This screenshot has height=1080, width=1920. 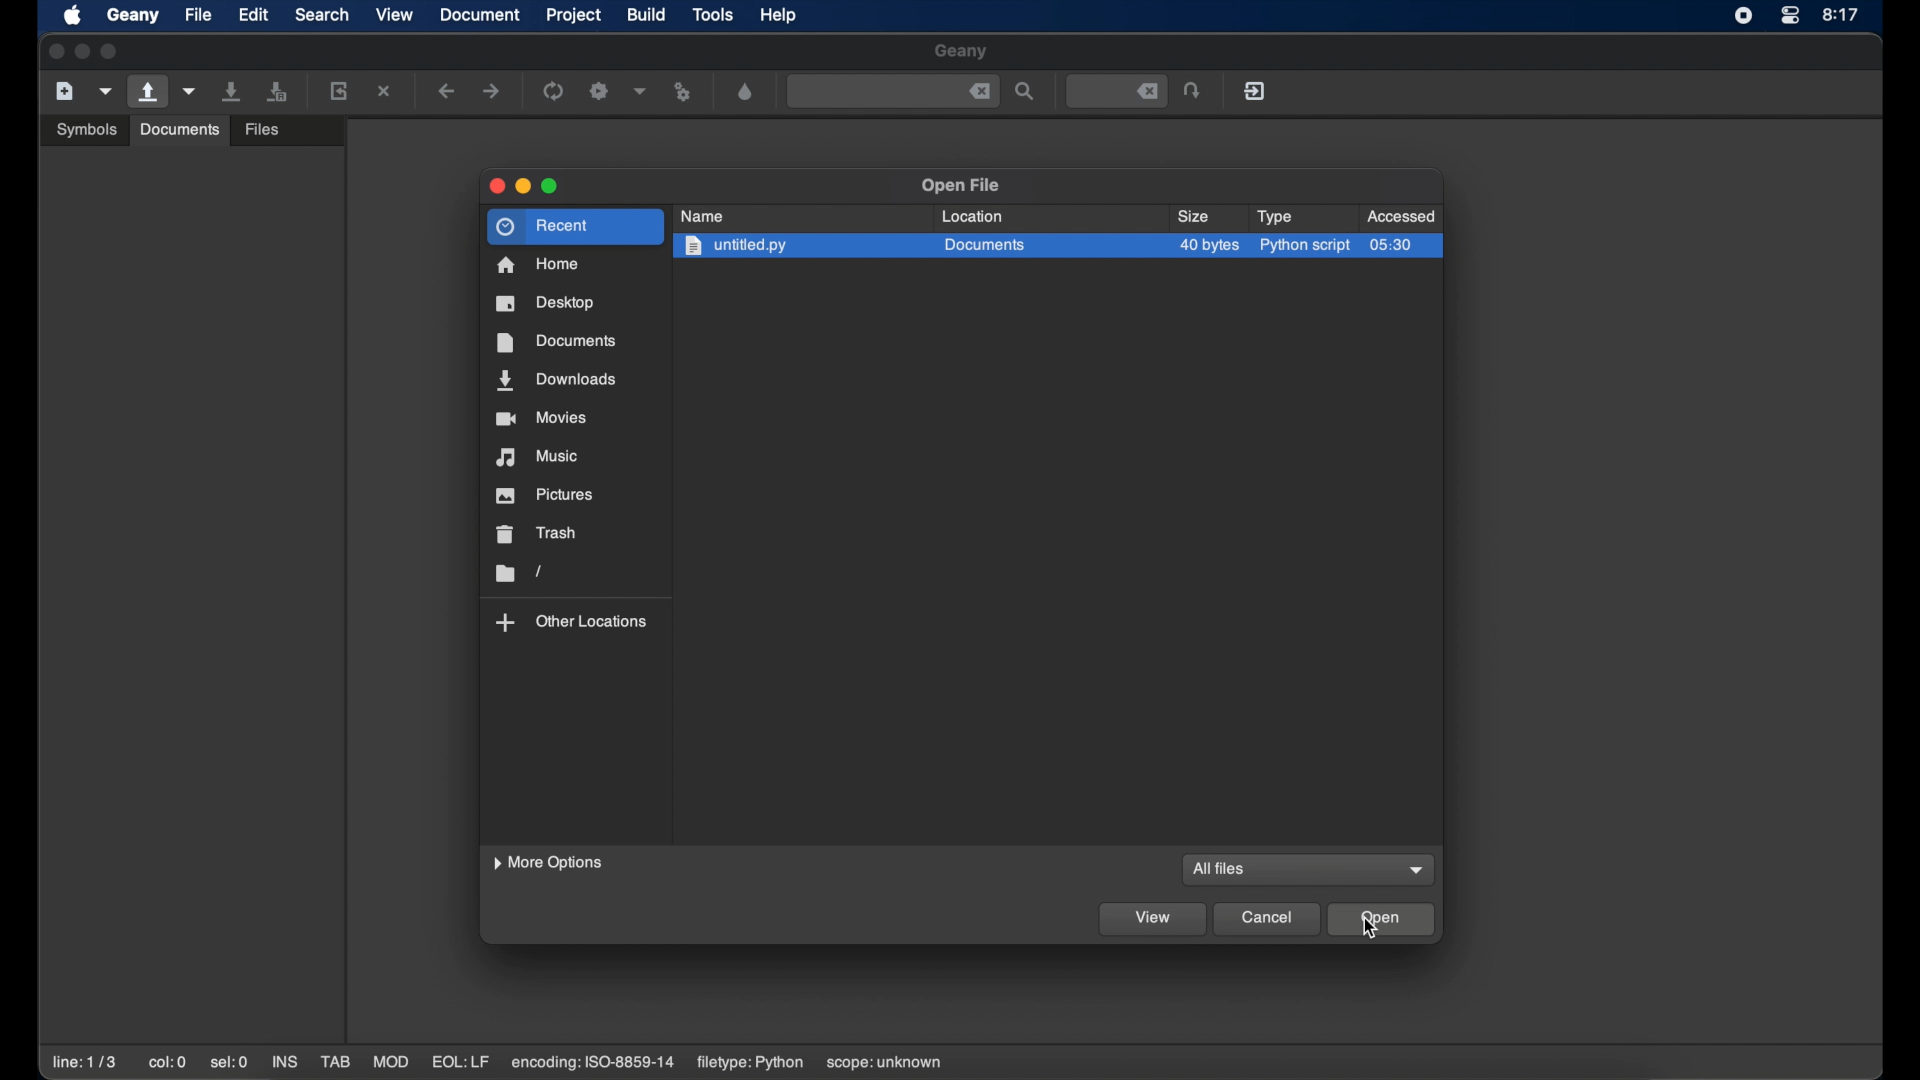 I want to click on file, so click(x=198, y=14).